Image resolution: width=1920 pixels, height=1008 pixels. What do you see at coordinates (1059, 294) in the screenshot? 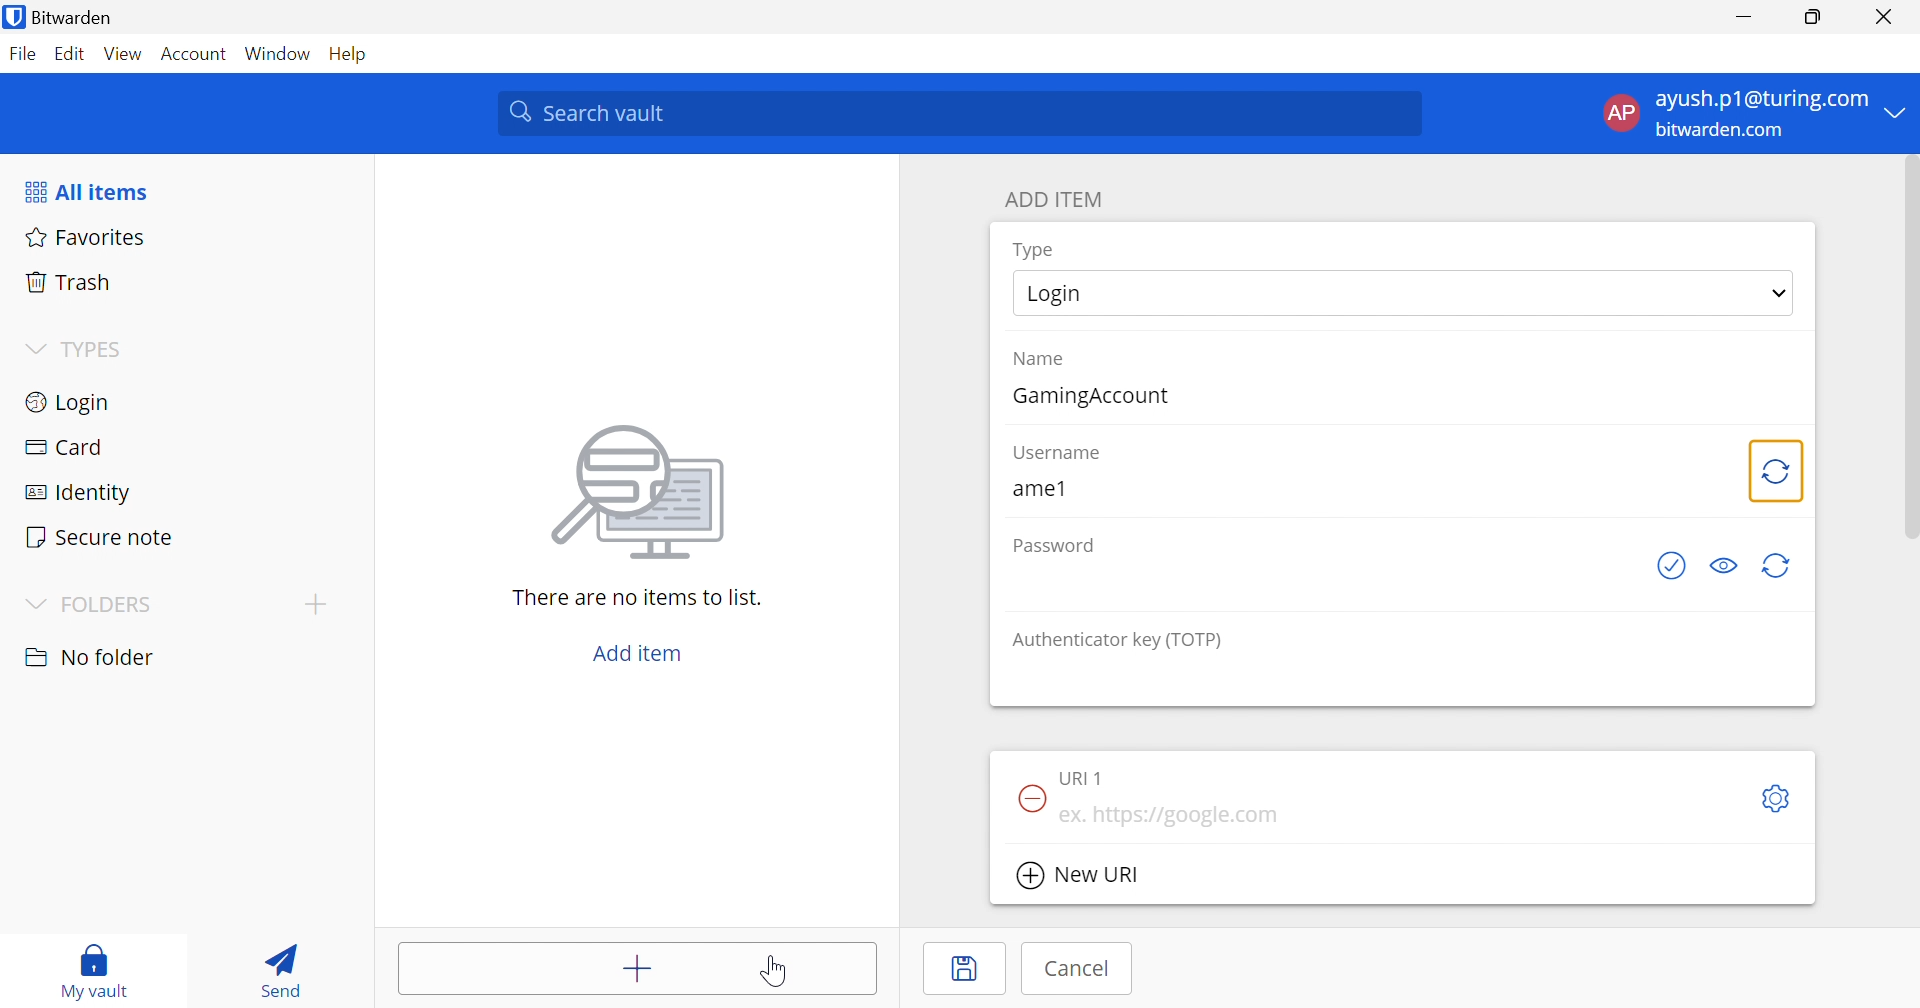
I see `Login` at bounding box center [1059, 294].